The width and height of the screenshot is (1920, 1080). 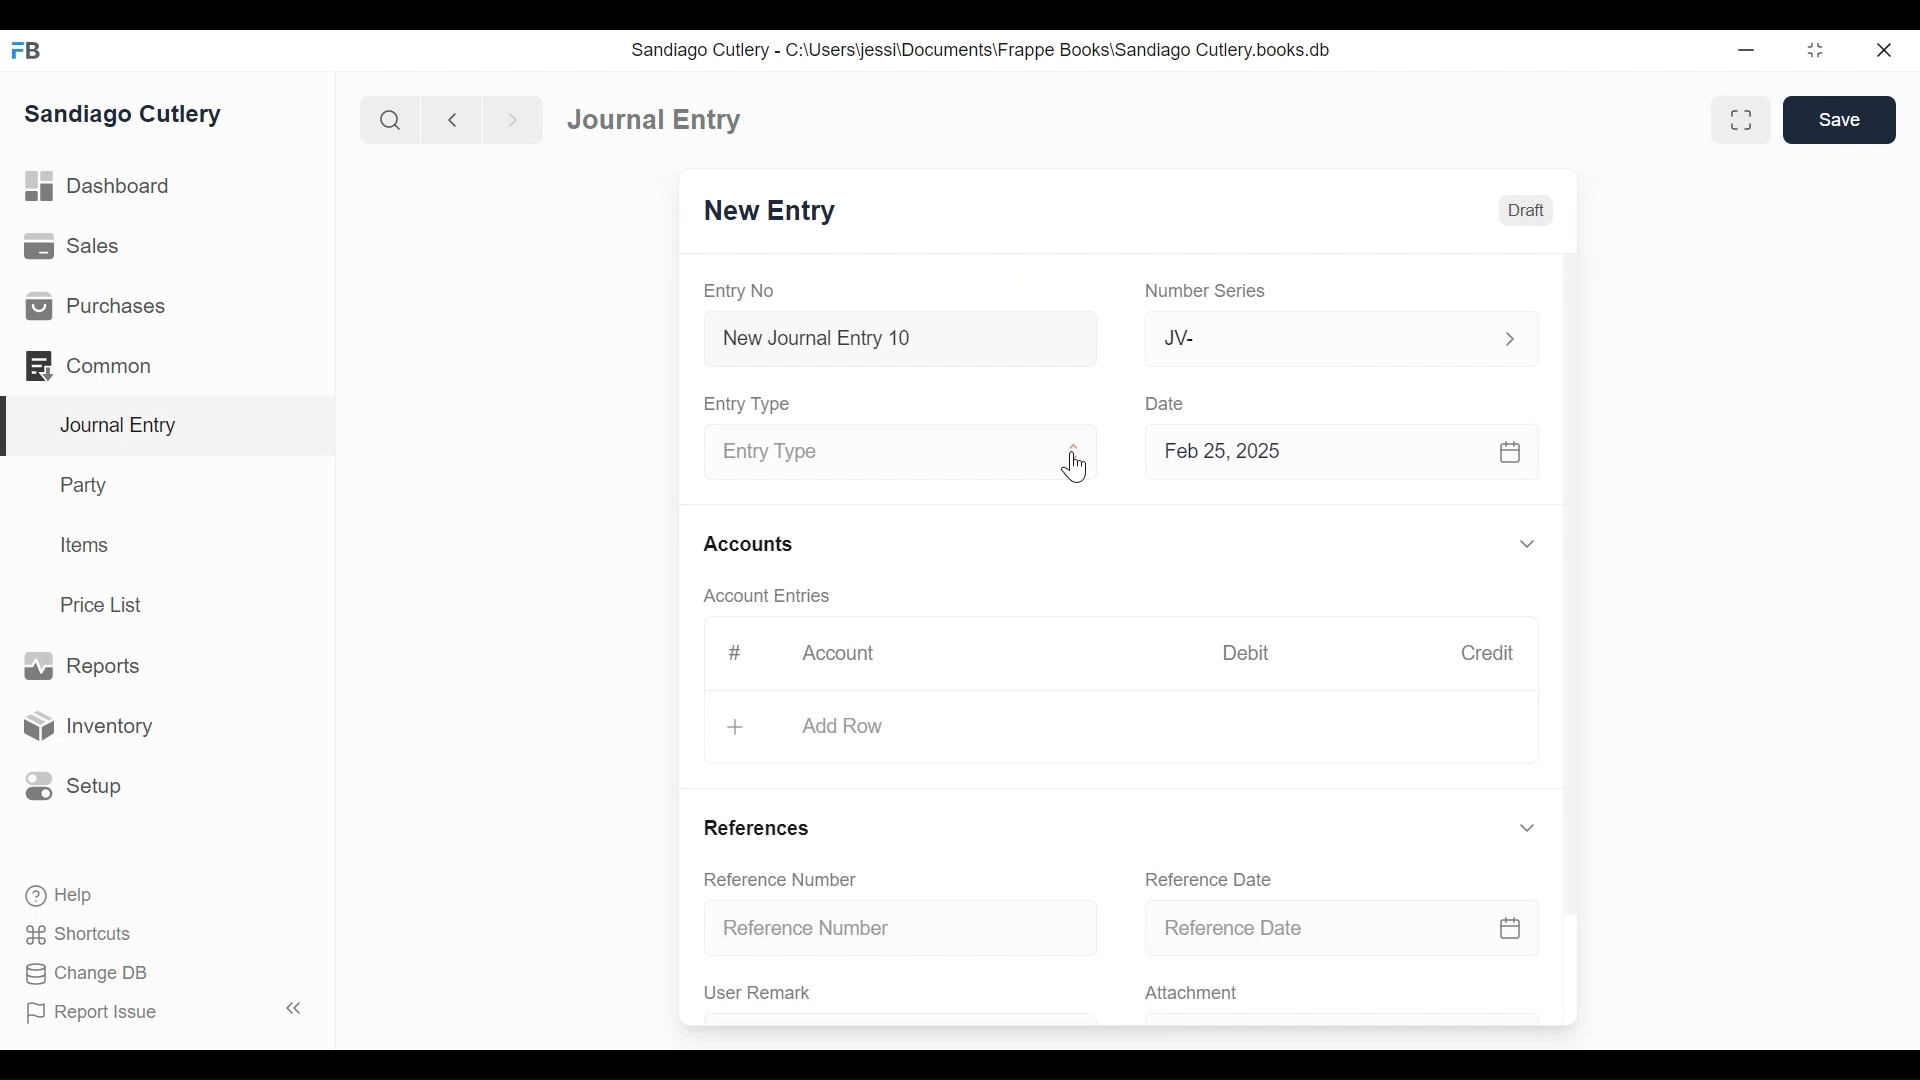 What do you see at coordinates (25, 50) in the screenshot?
I see `Frappe Books Desktop icon` at bounding box center [25, 50].